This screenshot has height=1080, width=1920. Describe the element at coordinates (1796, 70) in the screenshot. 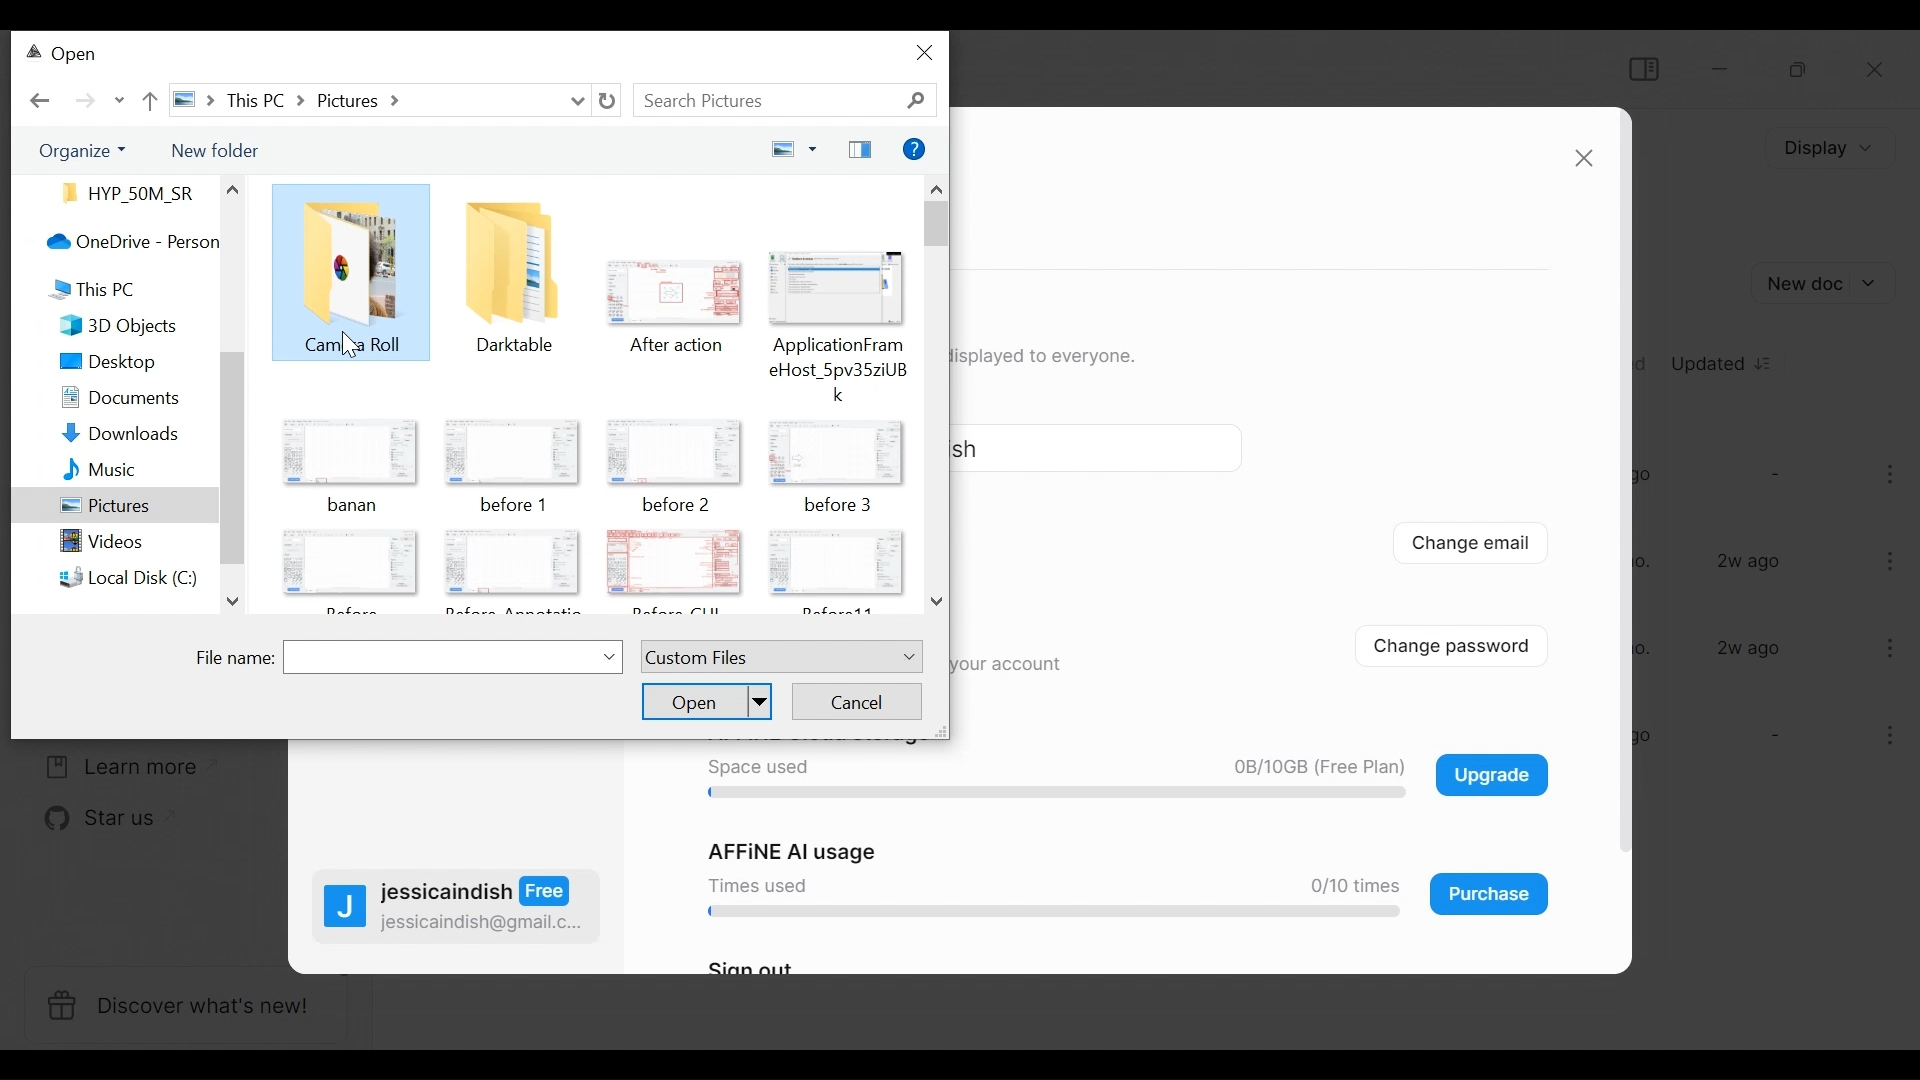

I see `Restore` at that location.